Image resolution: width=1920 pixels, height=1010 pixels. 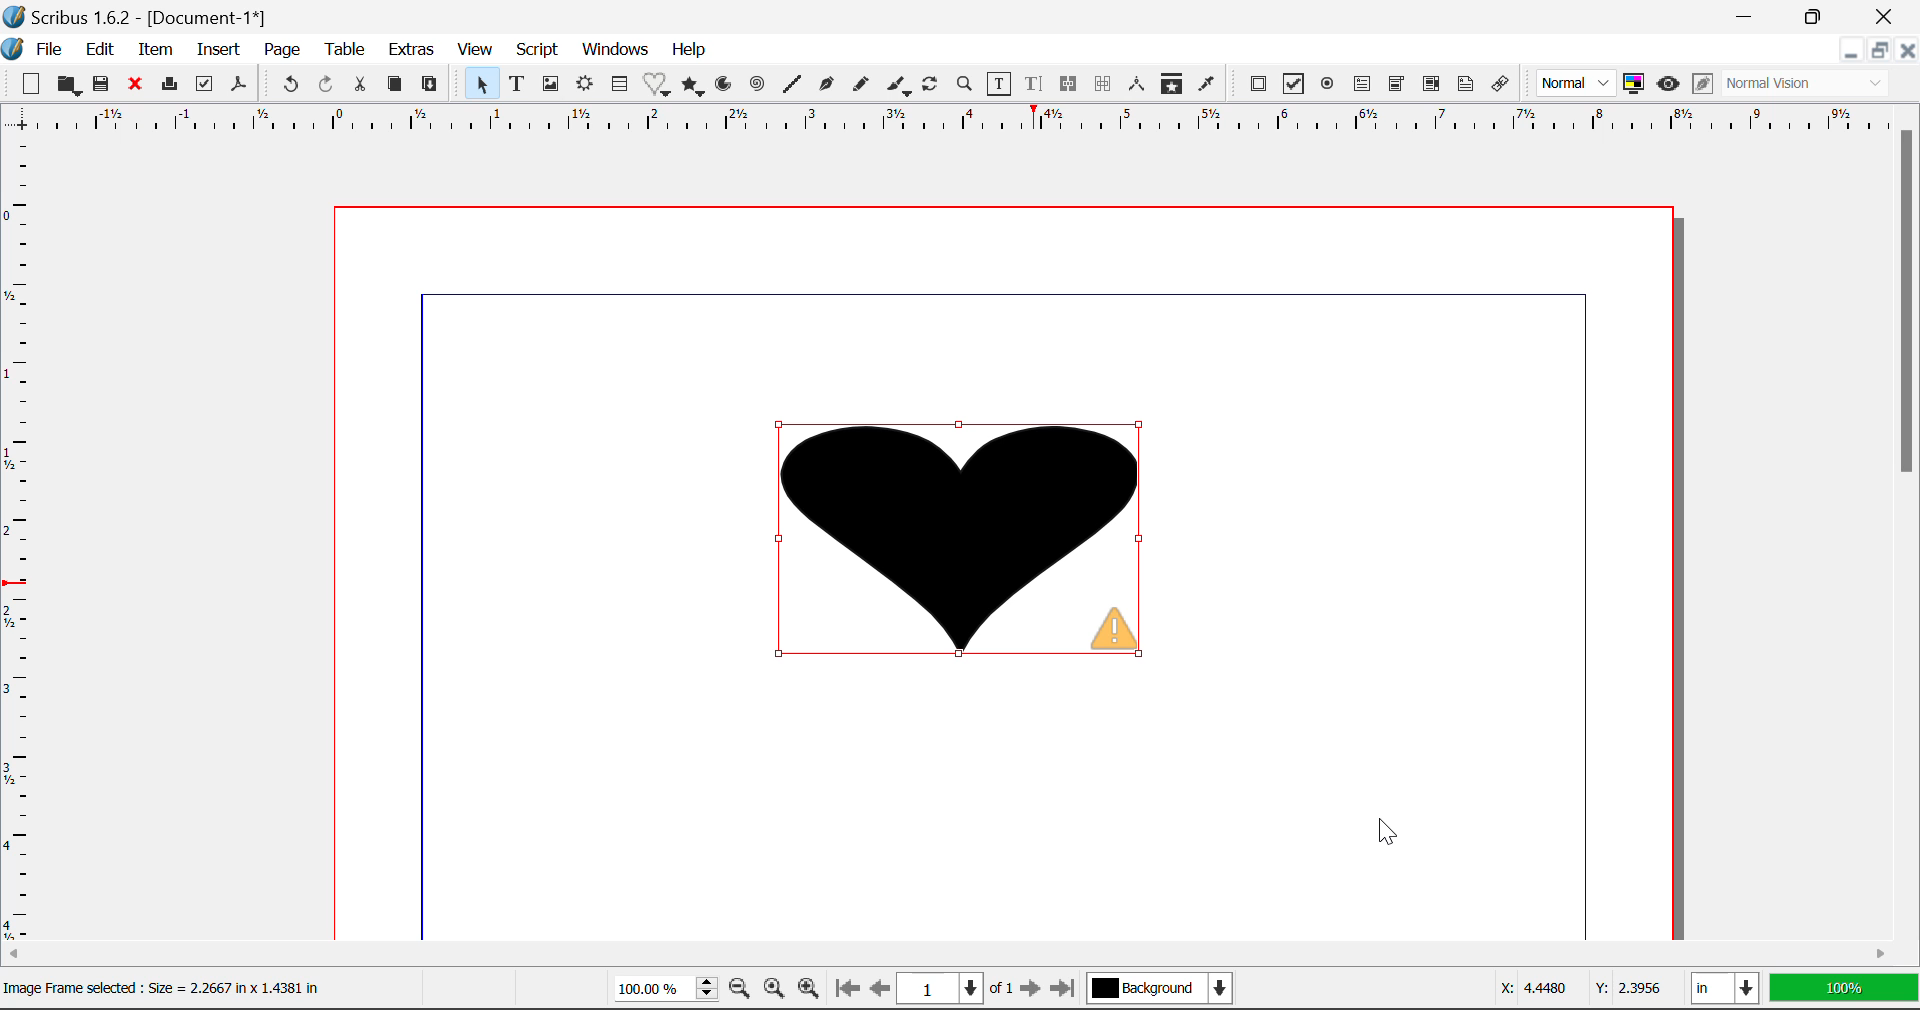 What do you see at coordinates (139, 87) in the screenshot?
I see `Close` at bounding box center [139, 87].